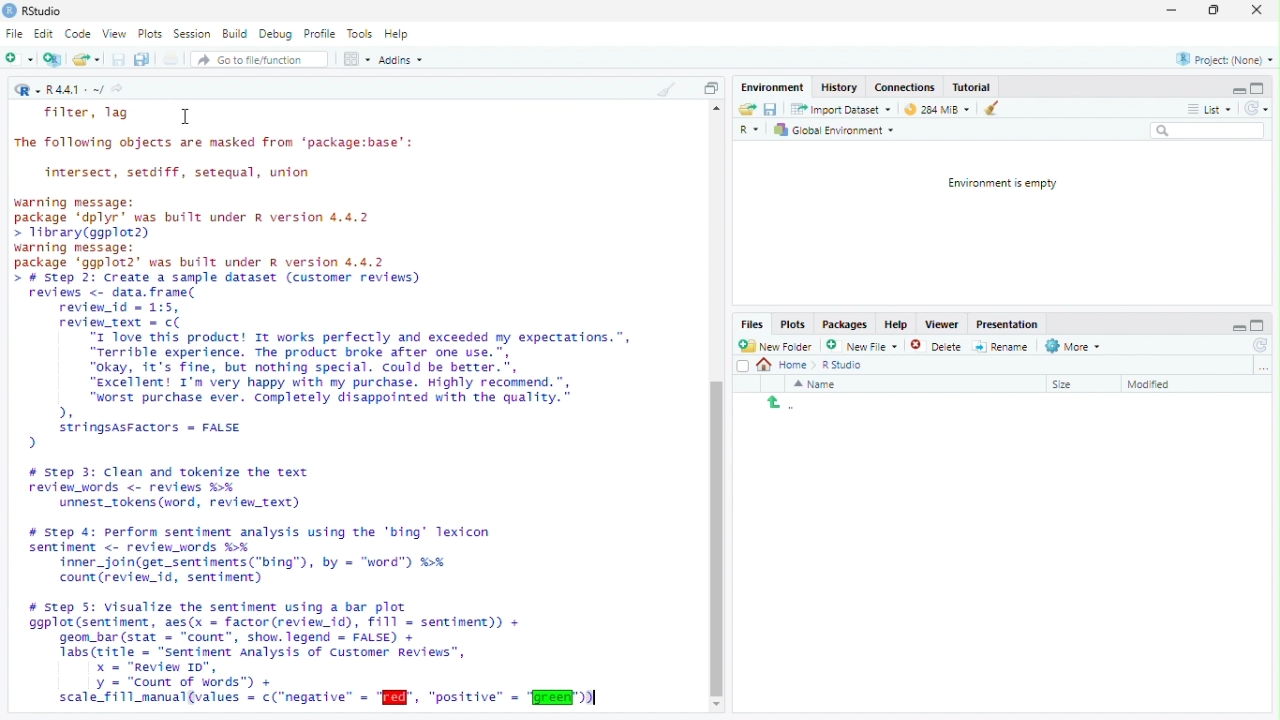  Describe the element at coordinates (1258, 345) in the screenshot. I see `Refresh` at that location.